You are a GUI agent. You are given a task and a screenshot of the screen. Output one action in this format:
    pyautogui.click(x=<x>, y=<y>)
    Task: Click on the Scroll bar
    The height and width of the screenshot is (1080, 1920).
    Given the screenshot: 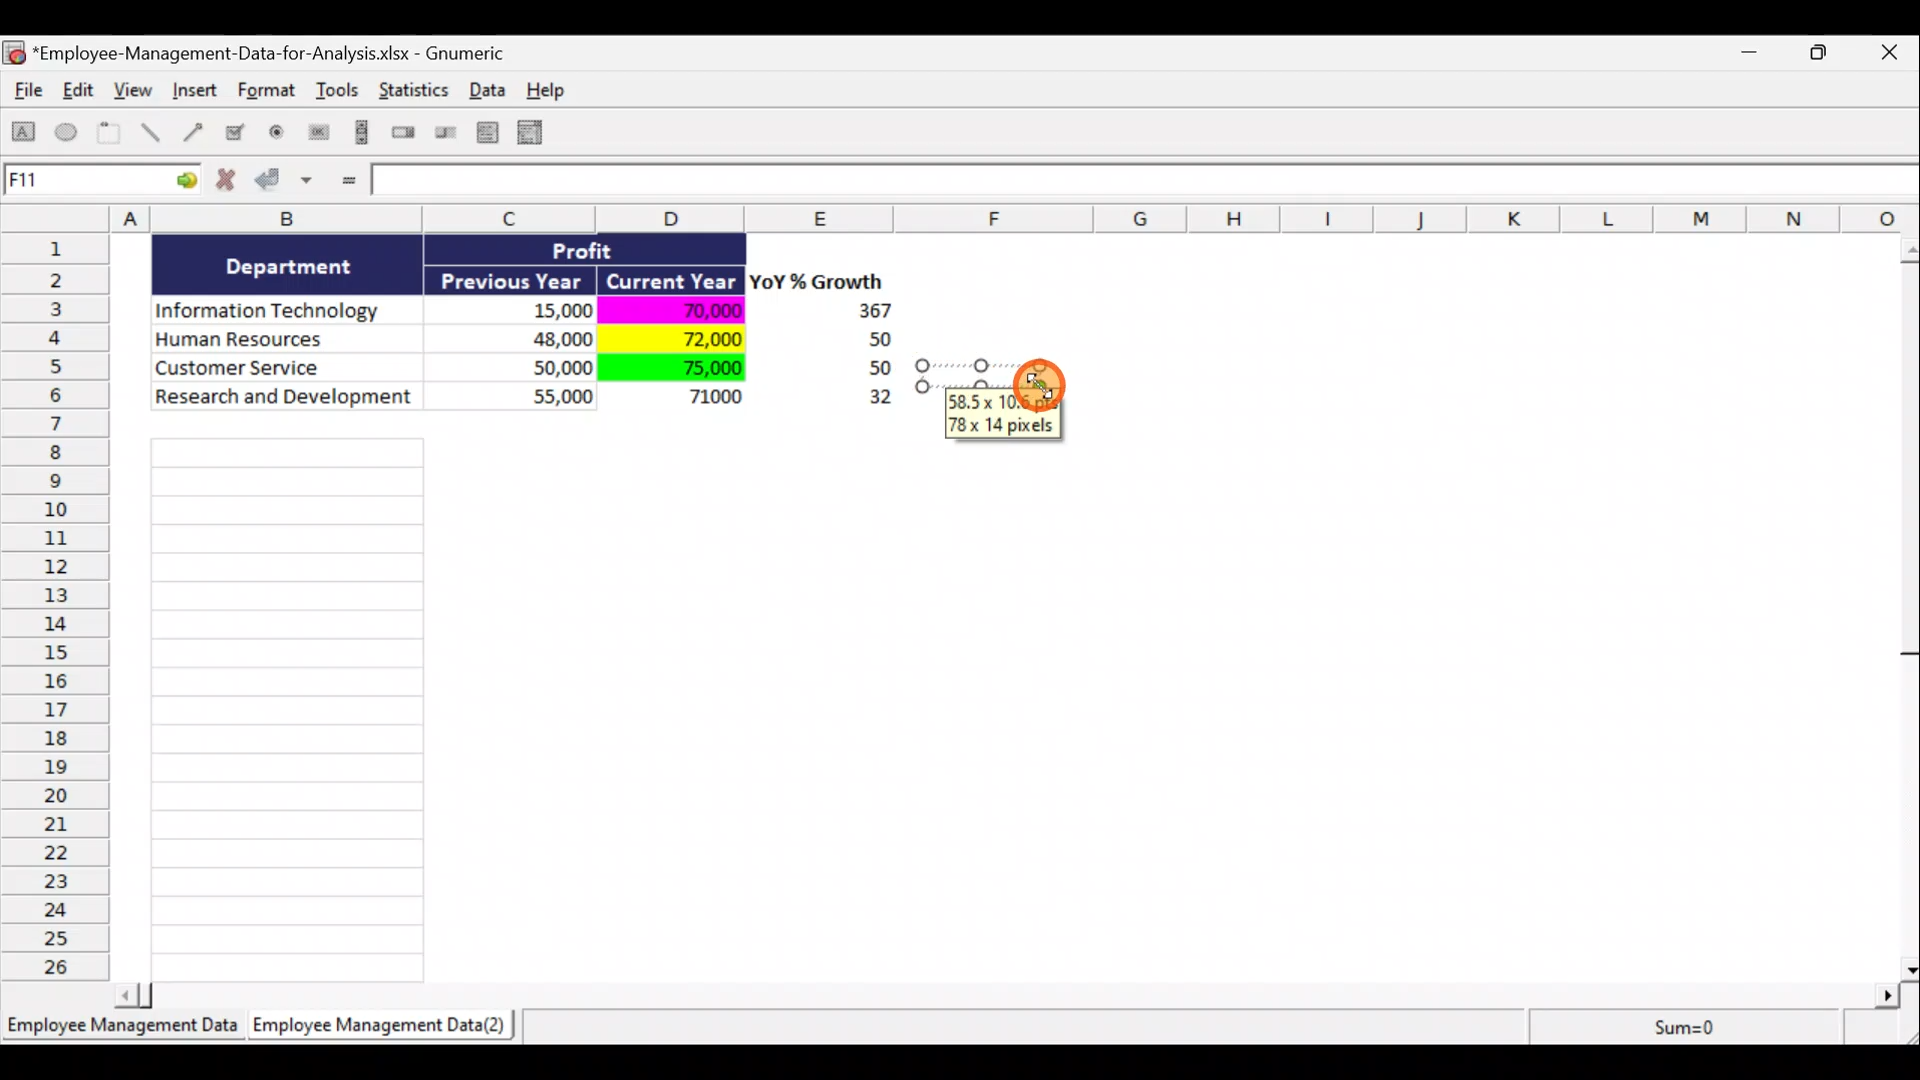 What is the action you would take?
    pyautogui.click(x=1907, y=604)
    